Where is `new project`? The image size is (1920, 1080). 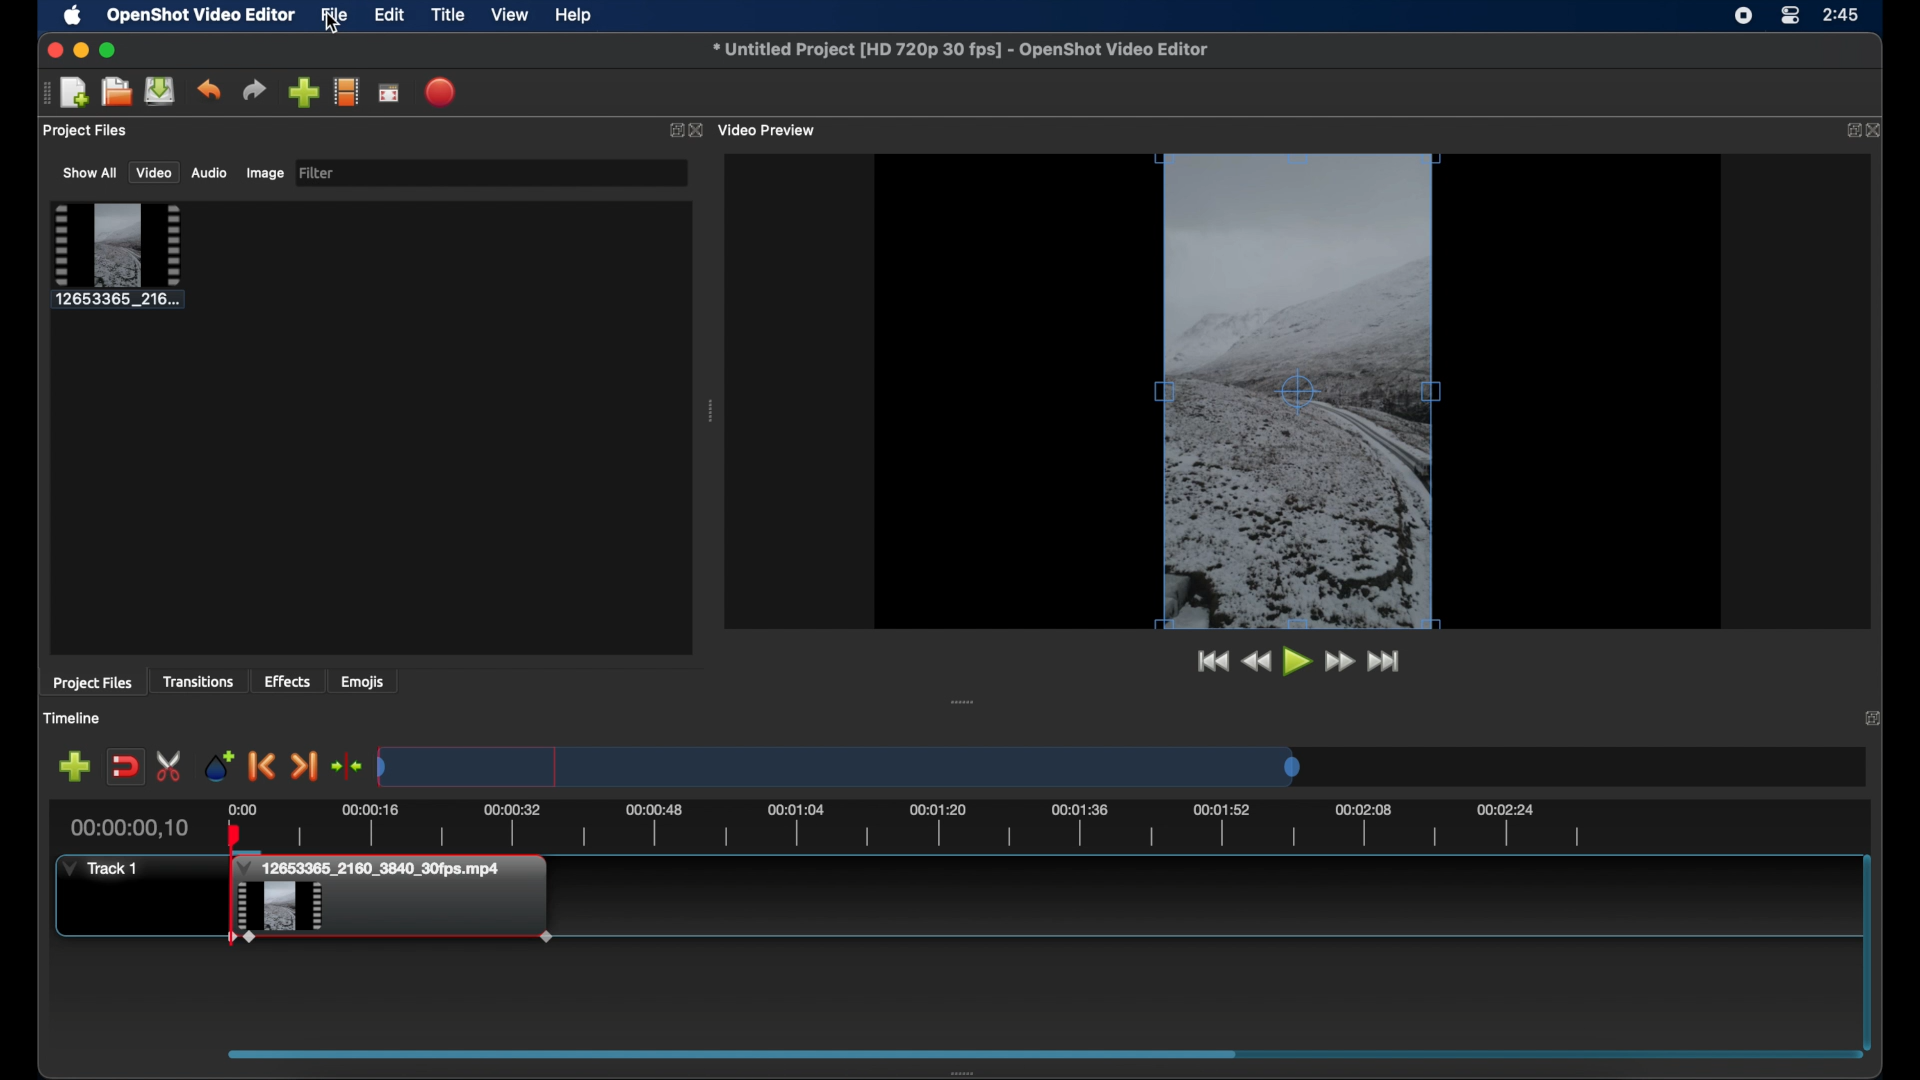 new project is located at coordinates (76, 92).